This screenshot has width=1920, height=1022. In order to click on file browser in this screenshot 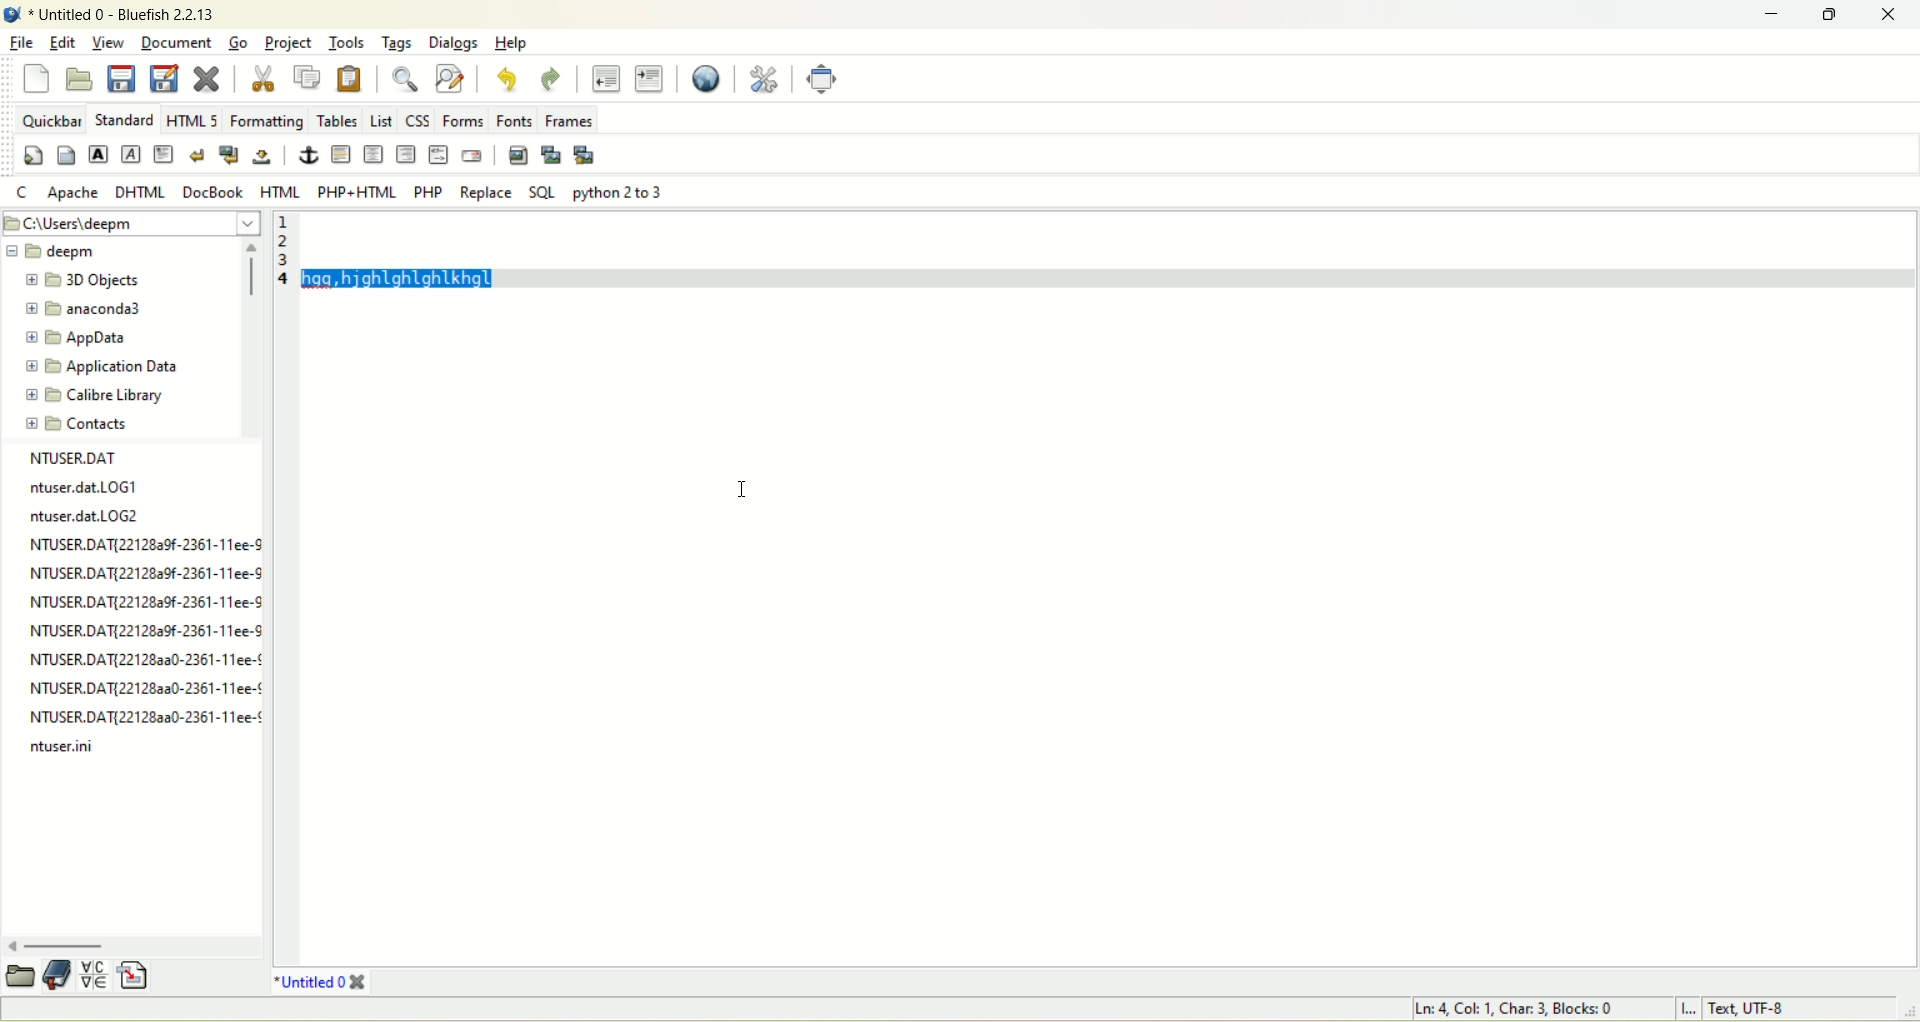, I will do `click(19, 977)`.